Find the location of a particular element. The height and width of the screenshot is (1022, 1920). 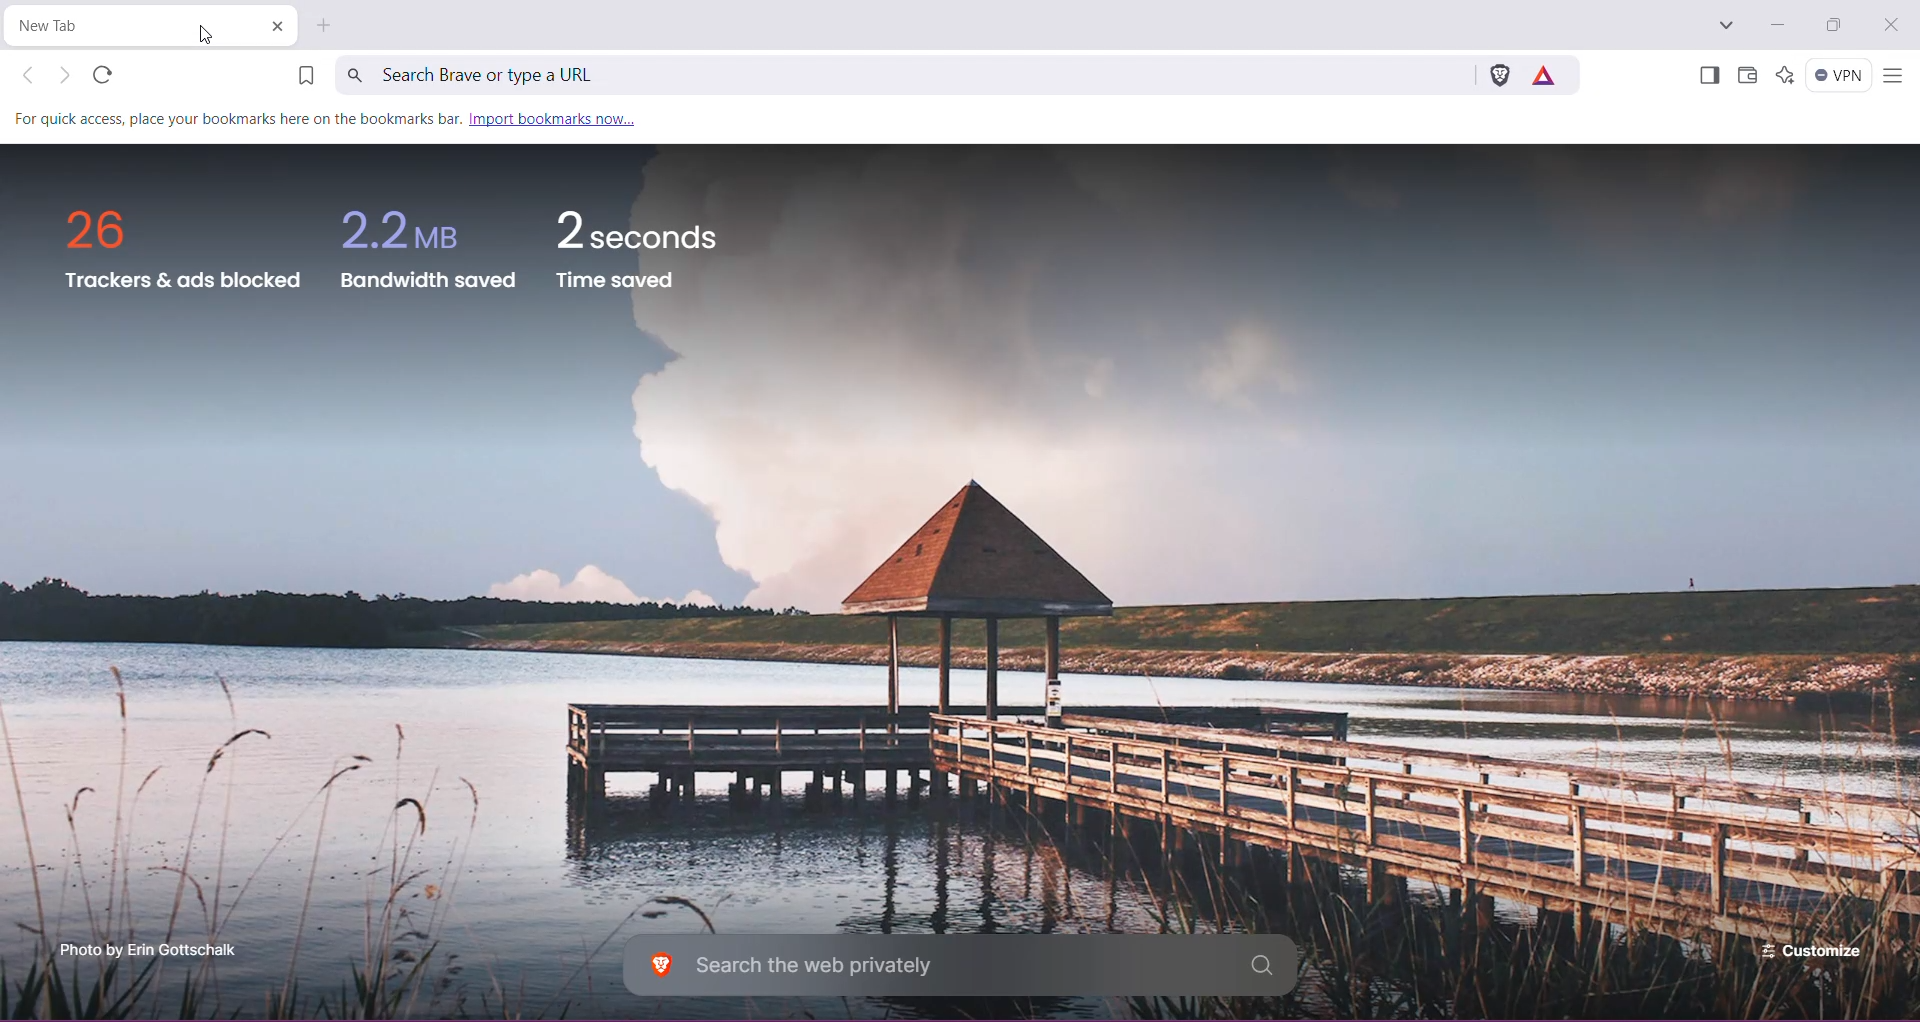

2 seconds time saved is located at coordinates (643, 252).